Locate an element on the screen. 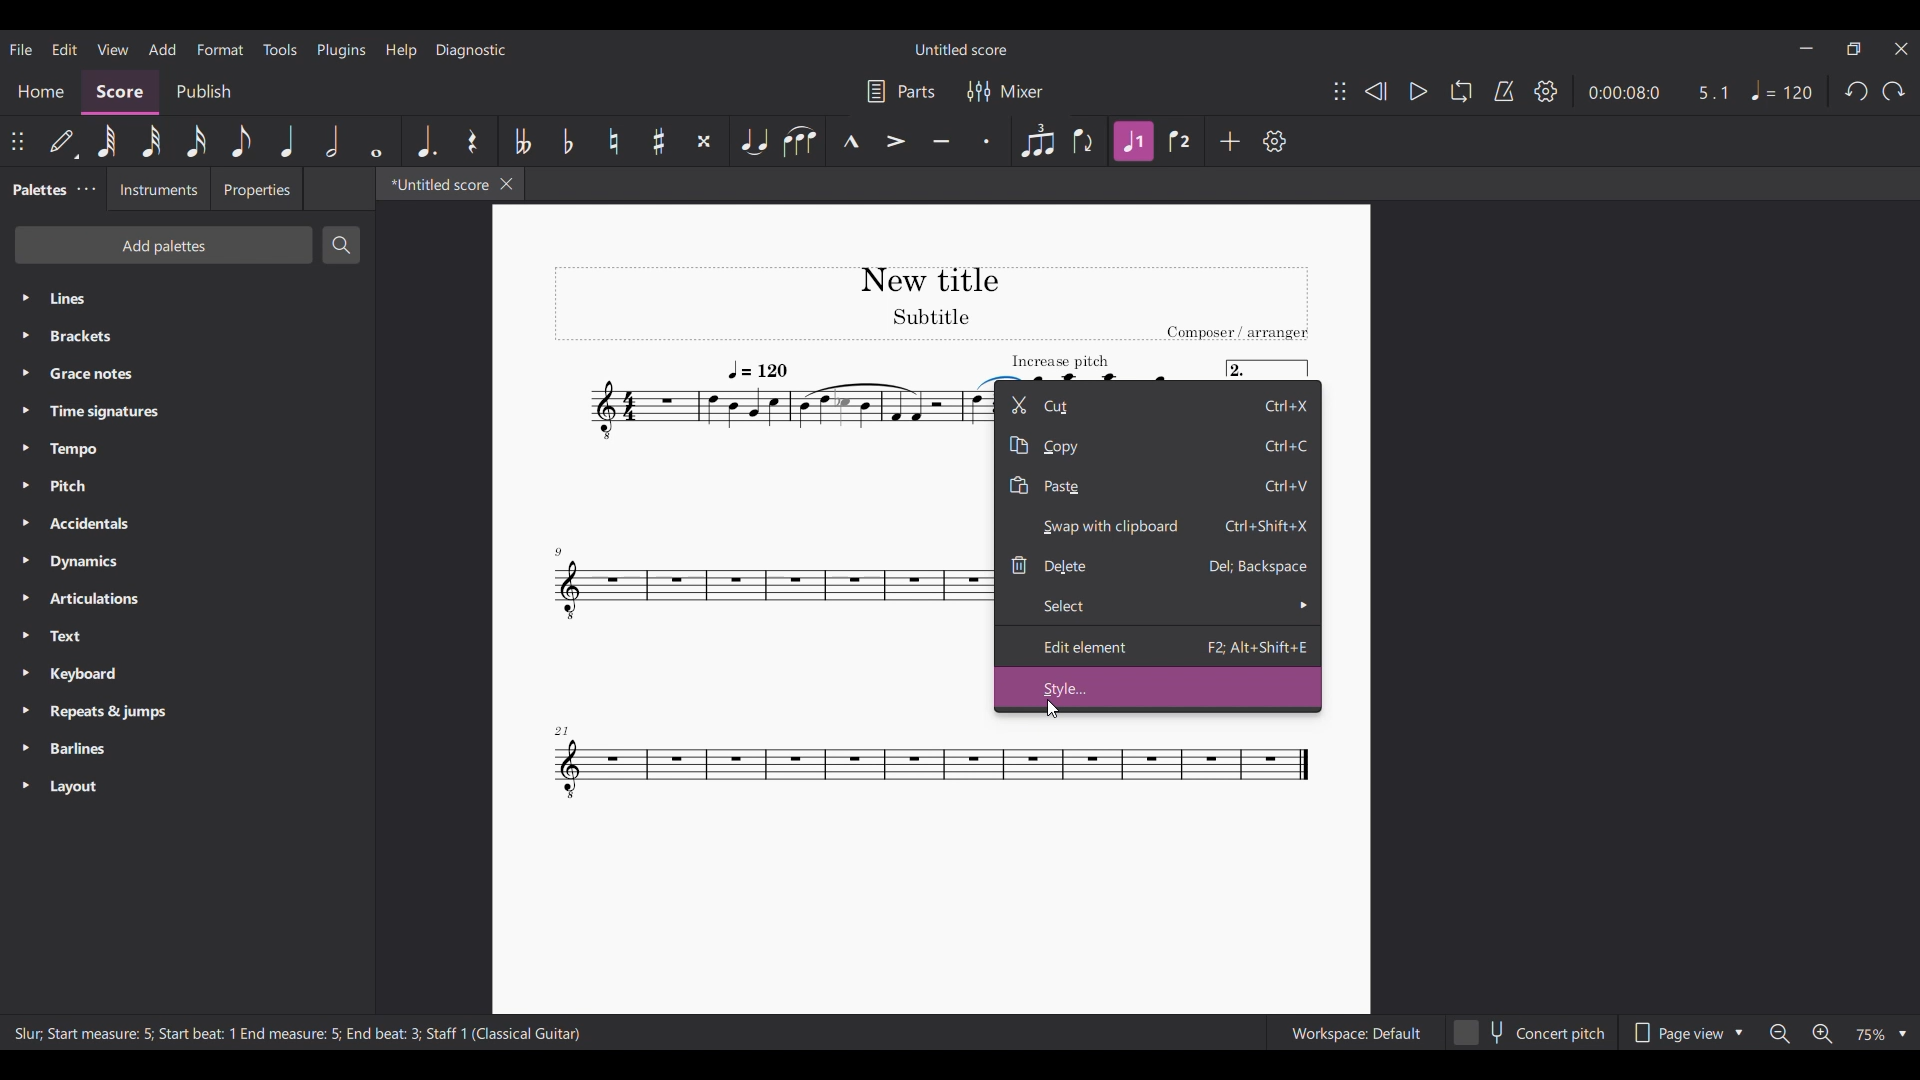  File menu is located at coordinates (22, 49).